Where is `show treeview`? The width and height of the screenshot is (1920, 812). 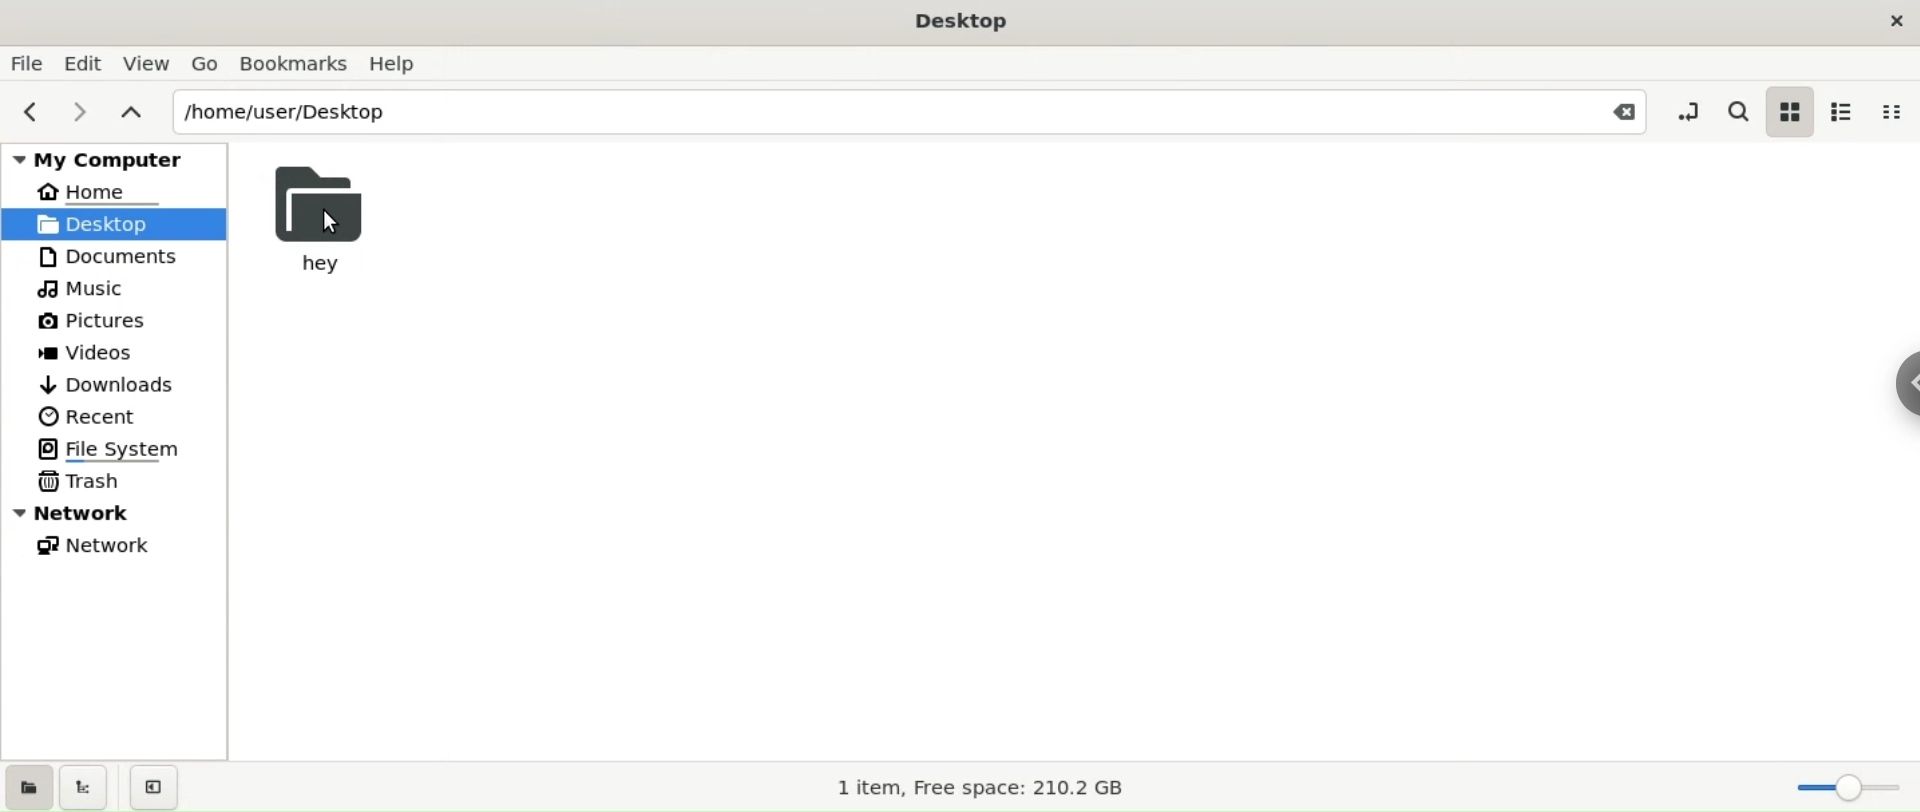 show treeview is located at coordinates (83, 786).